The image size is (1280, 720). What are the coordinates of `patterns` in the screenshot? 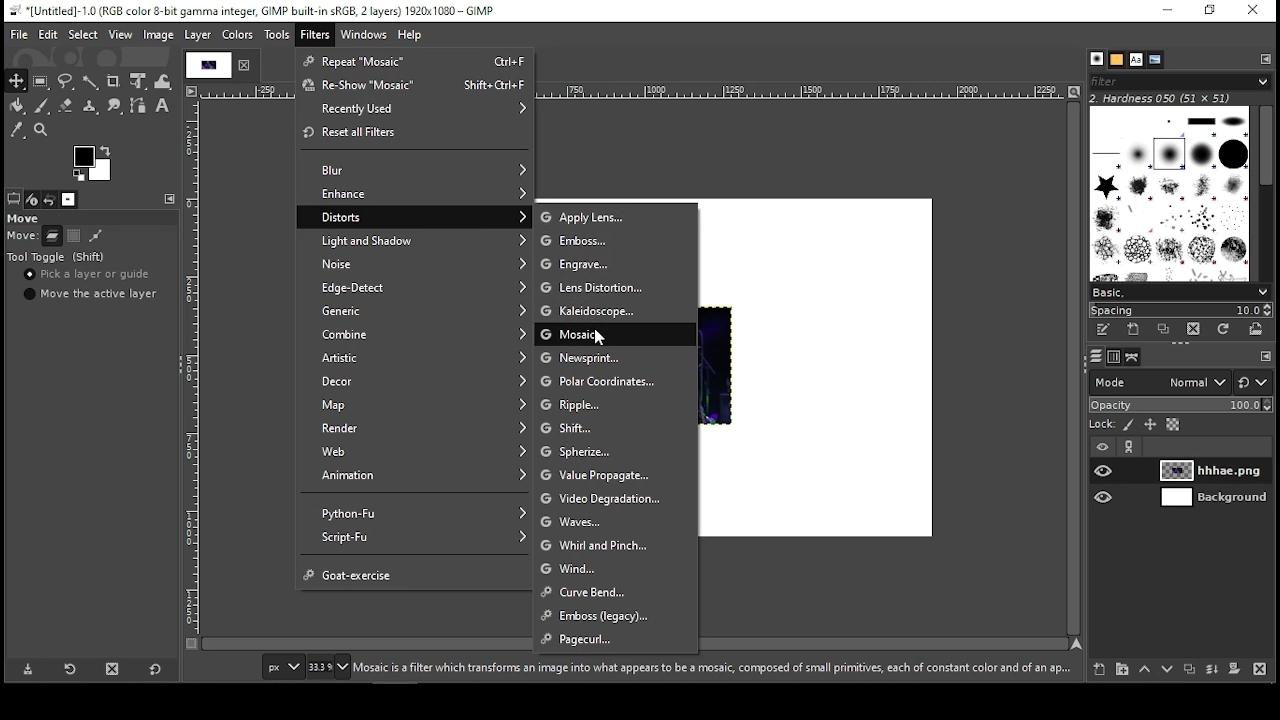 It's located at (1117, 60).